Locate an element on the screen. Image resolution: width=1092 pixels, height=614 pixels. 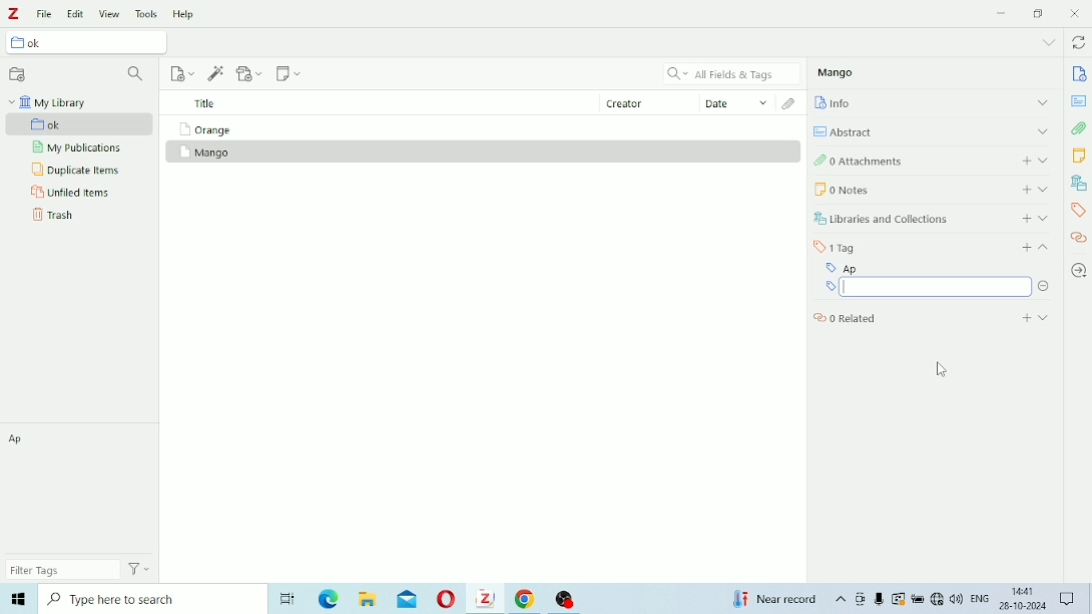
Tags is located at coordinates (1077, 210).